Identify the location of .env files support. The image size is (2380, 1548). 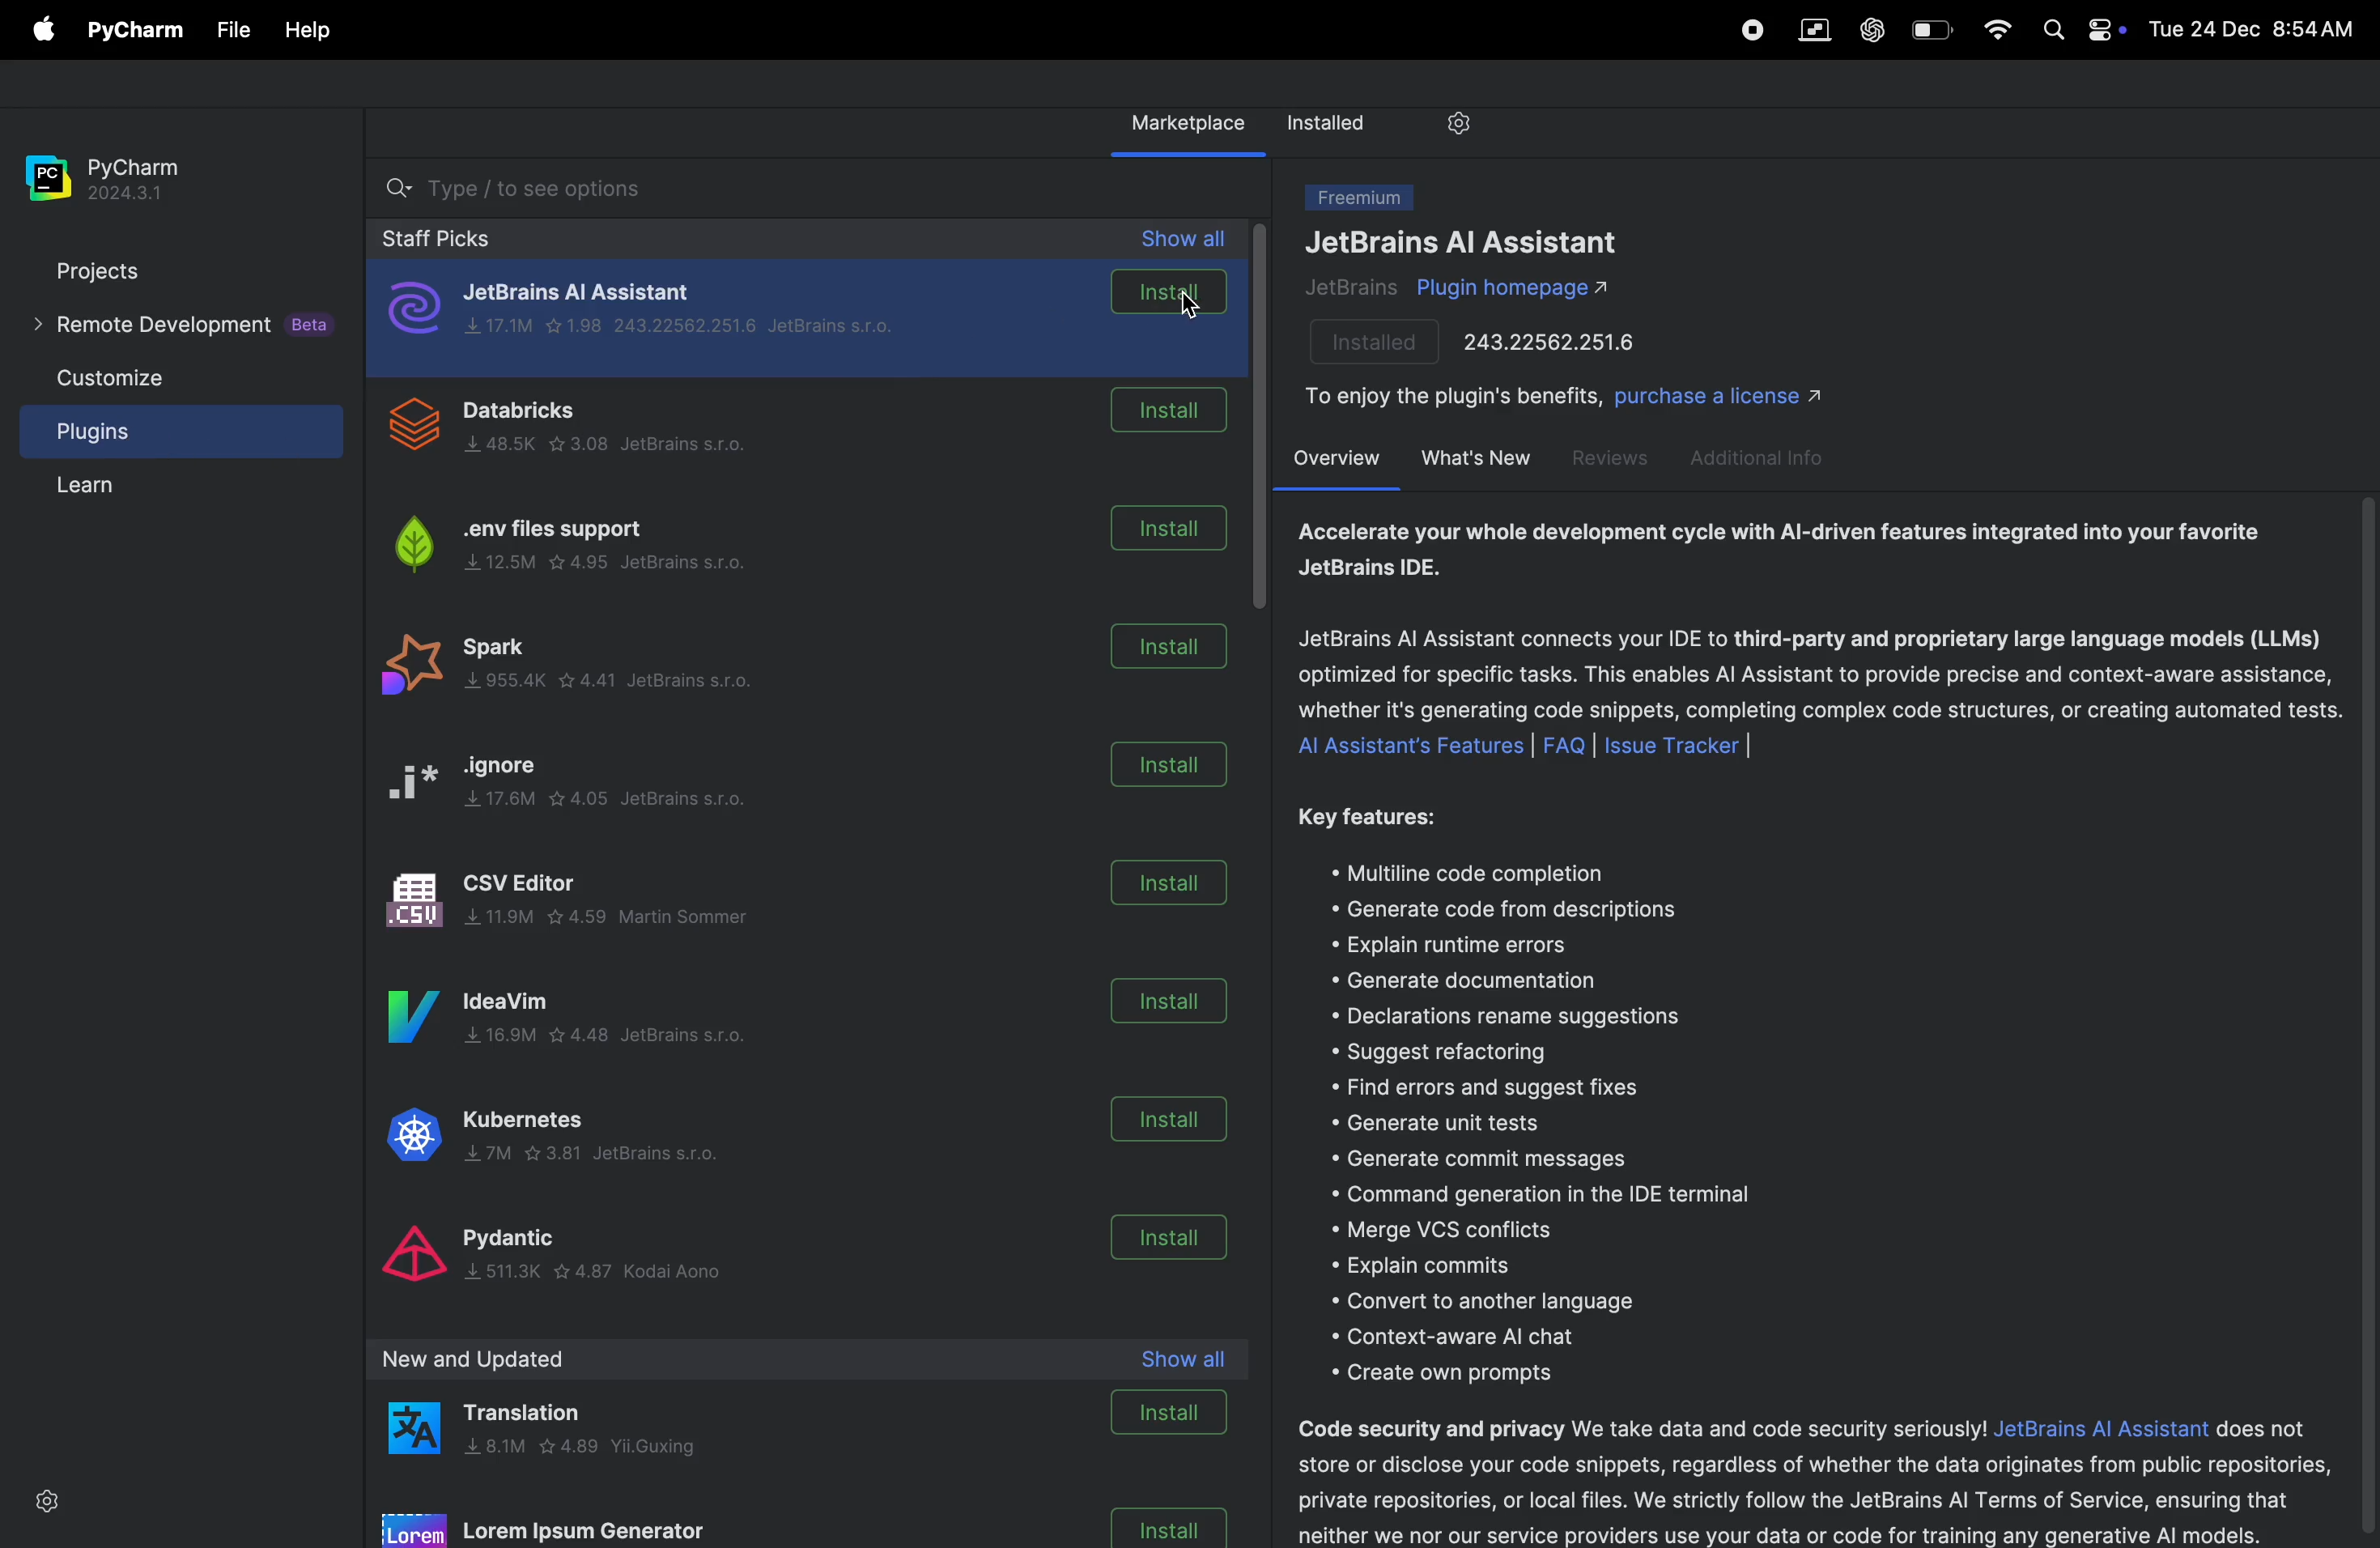
(600, 541).